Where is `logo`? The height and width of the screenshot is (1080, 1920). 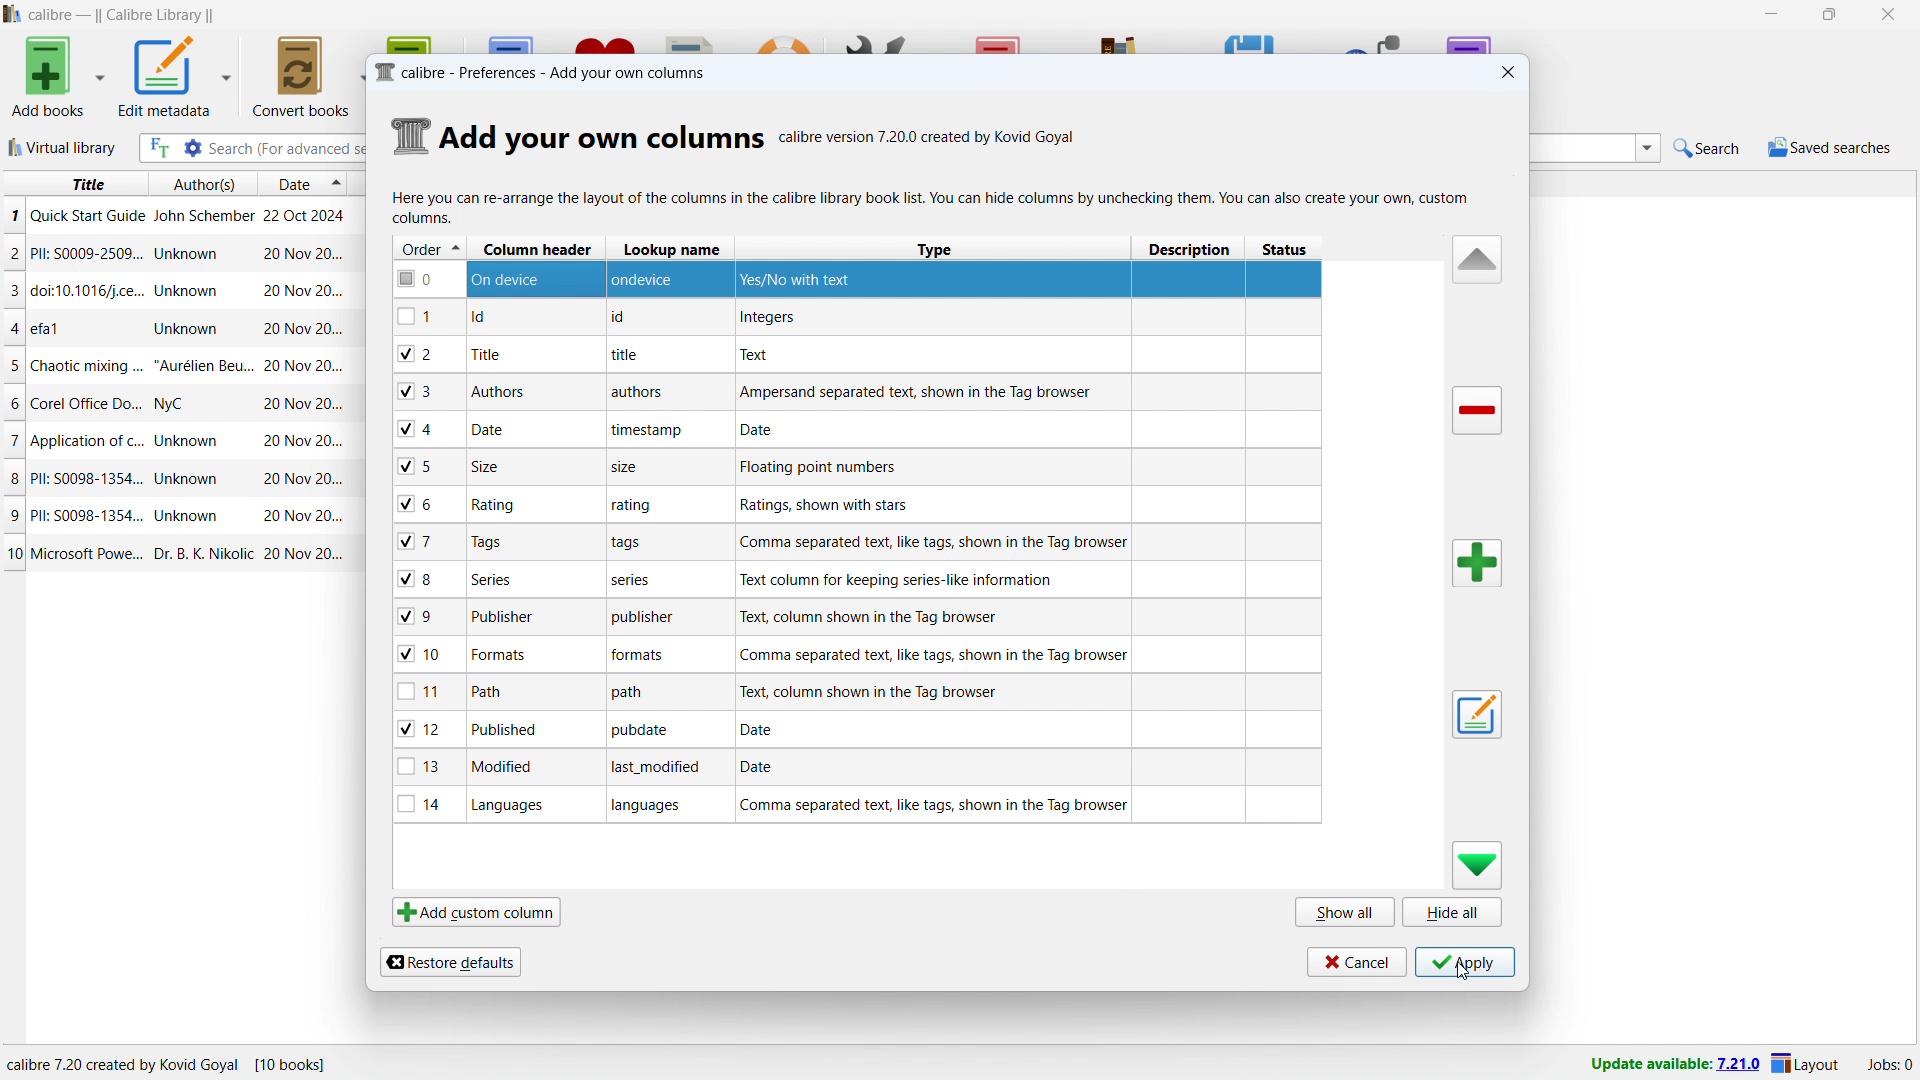
logo is located at coordinates (13, 14).